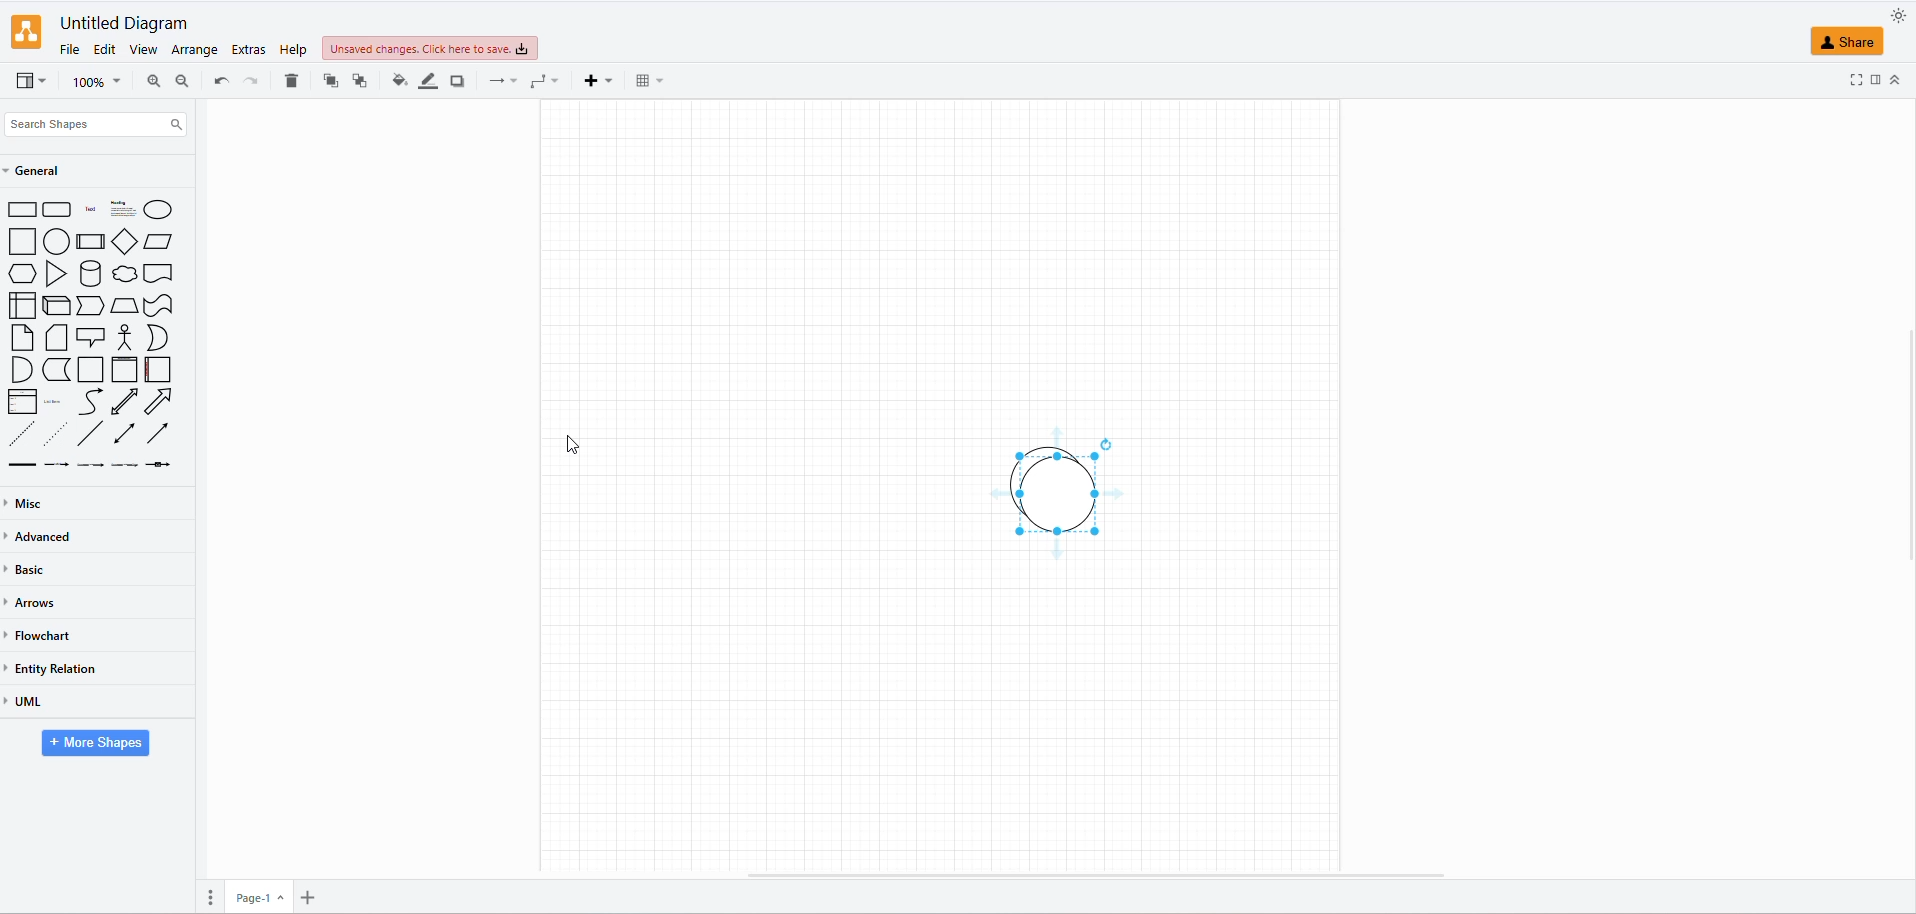 The image size is (1916, 914). Describe the element at coordinates (41, 634) in the screenshot. I see `FLOWCHART` at that location.